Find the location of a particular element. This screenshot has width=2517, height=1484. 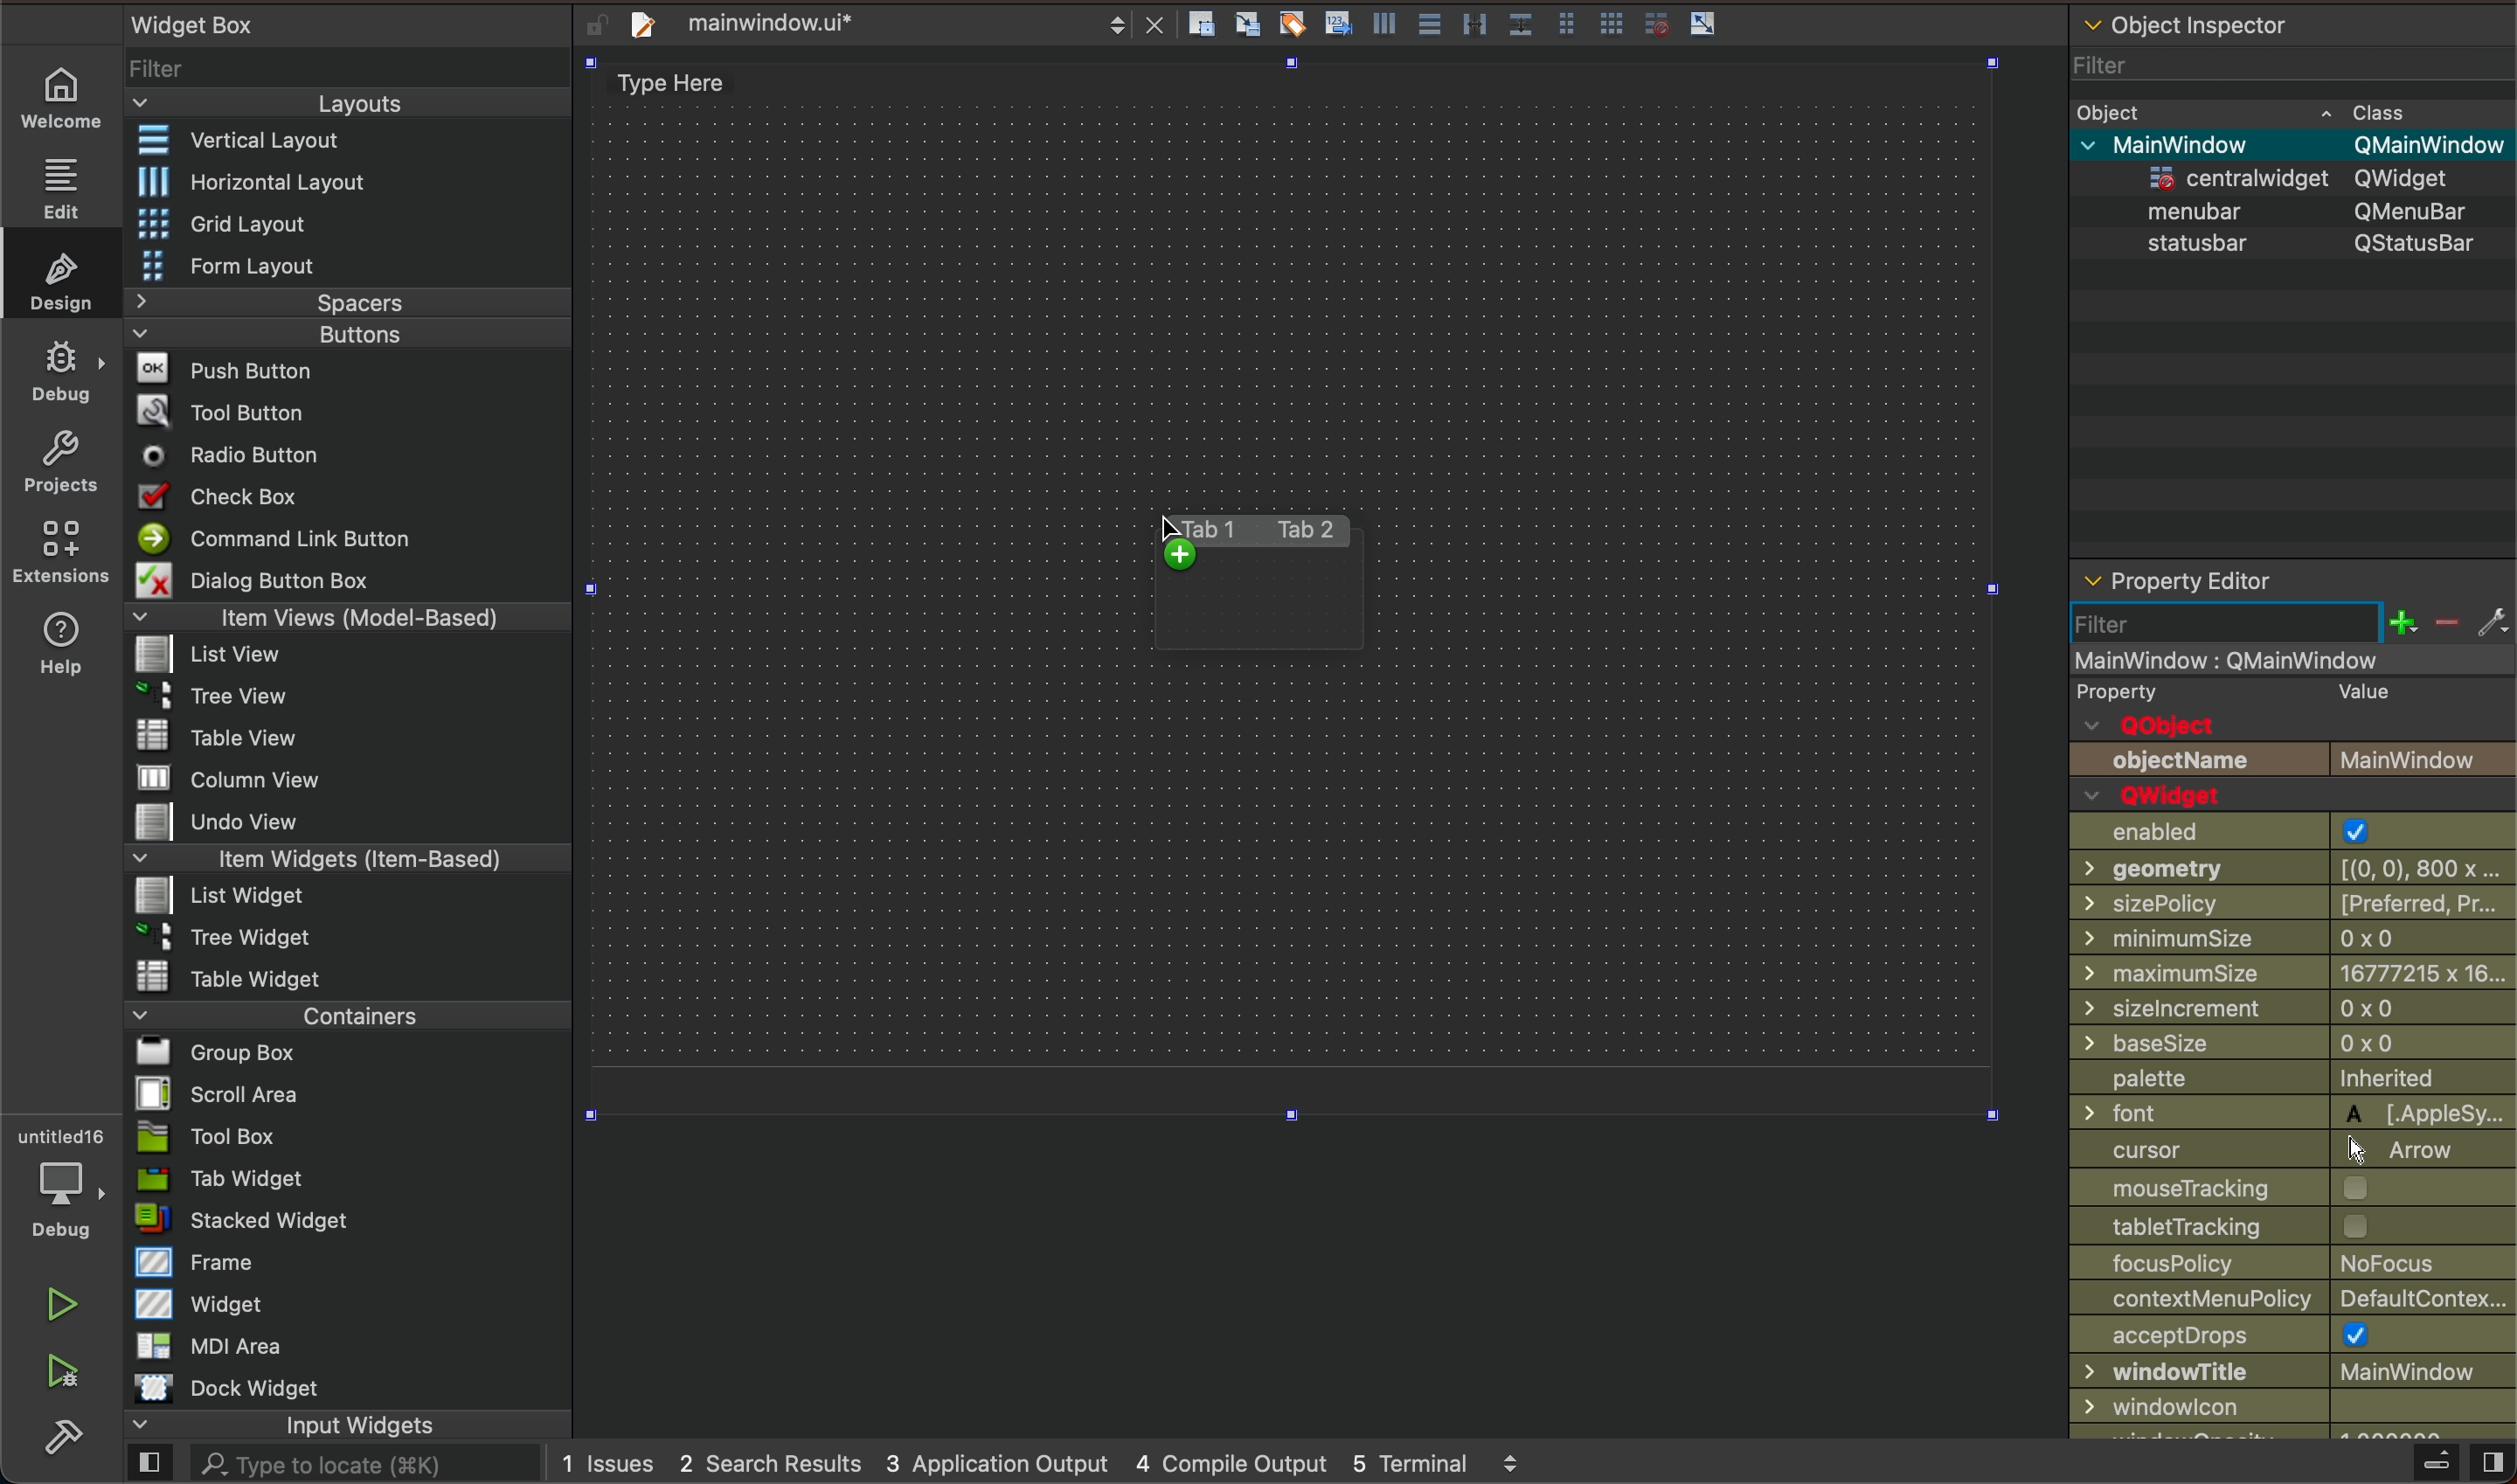

 Command Link Button is located at coordinates (273, 537).